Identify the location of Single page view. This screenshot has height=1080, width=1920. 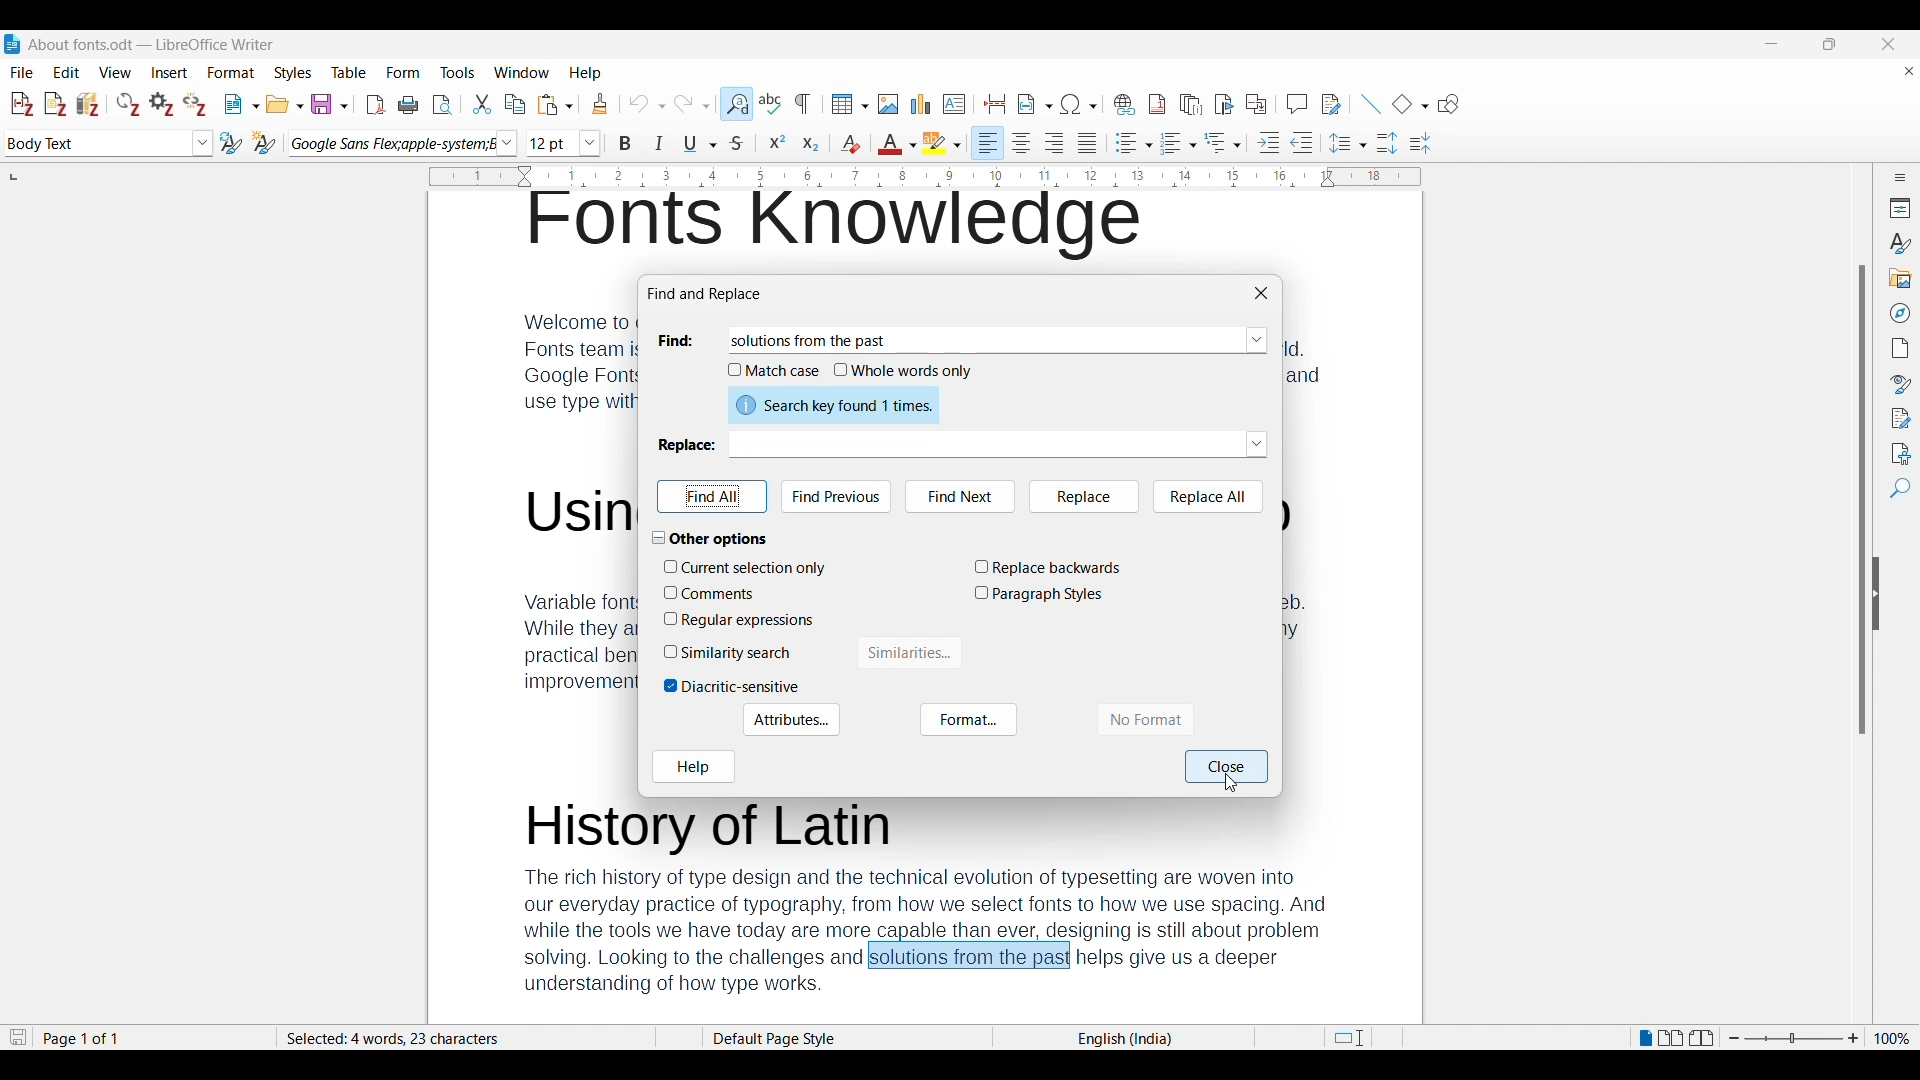
(1644, 1039).